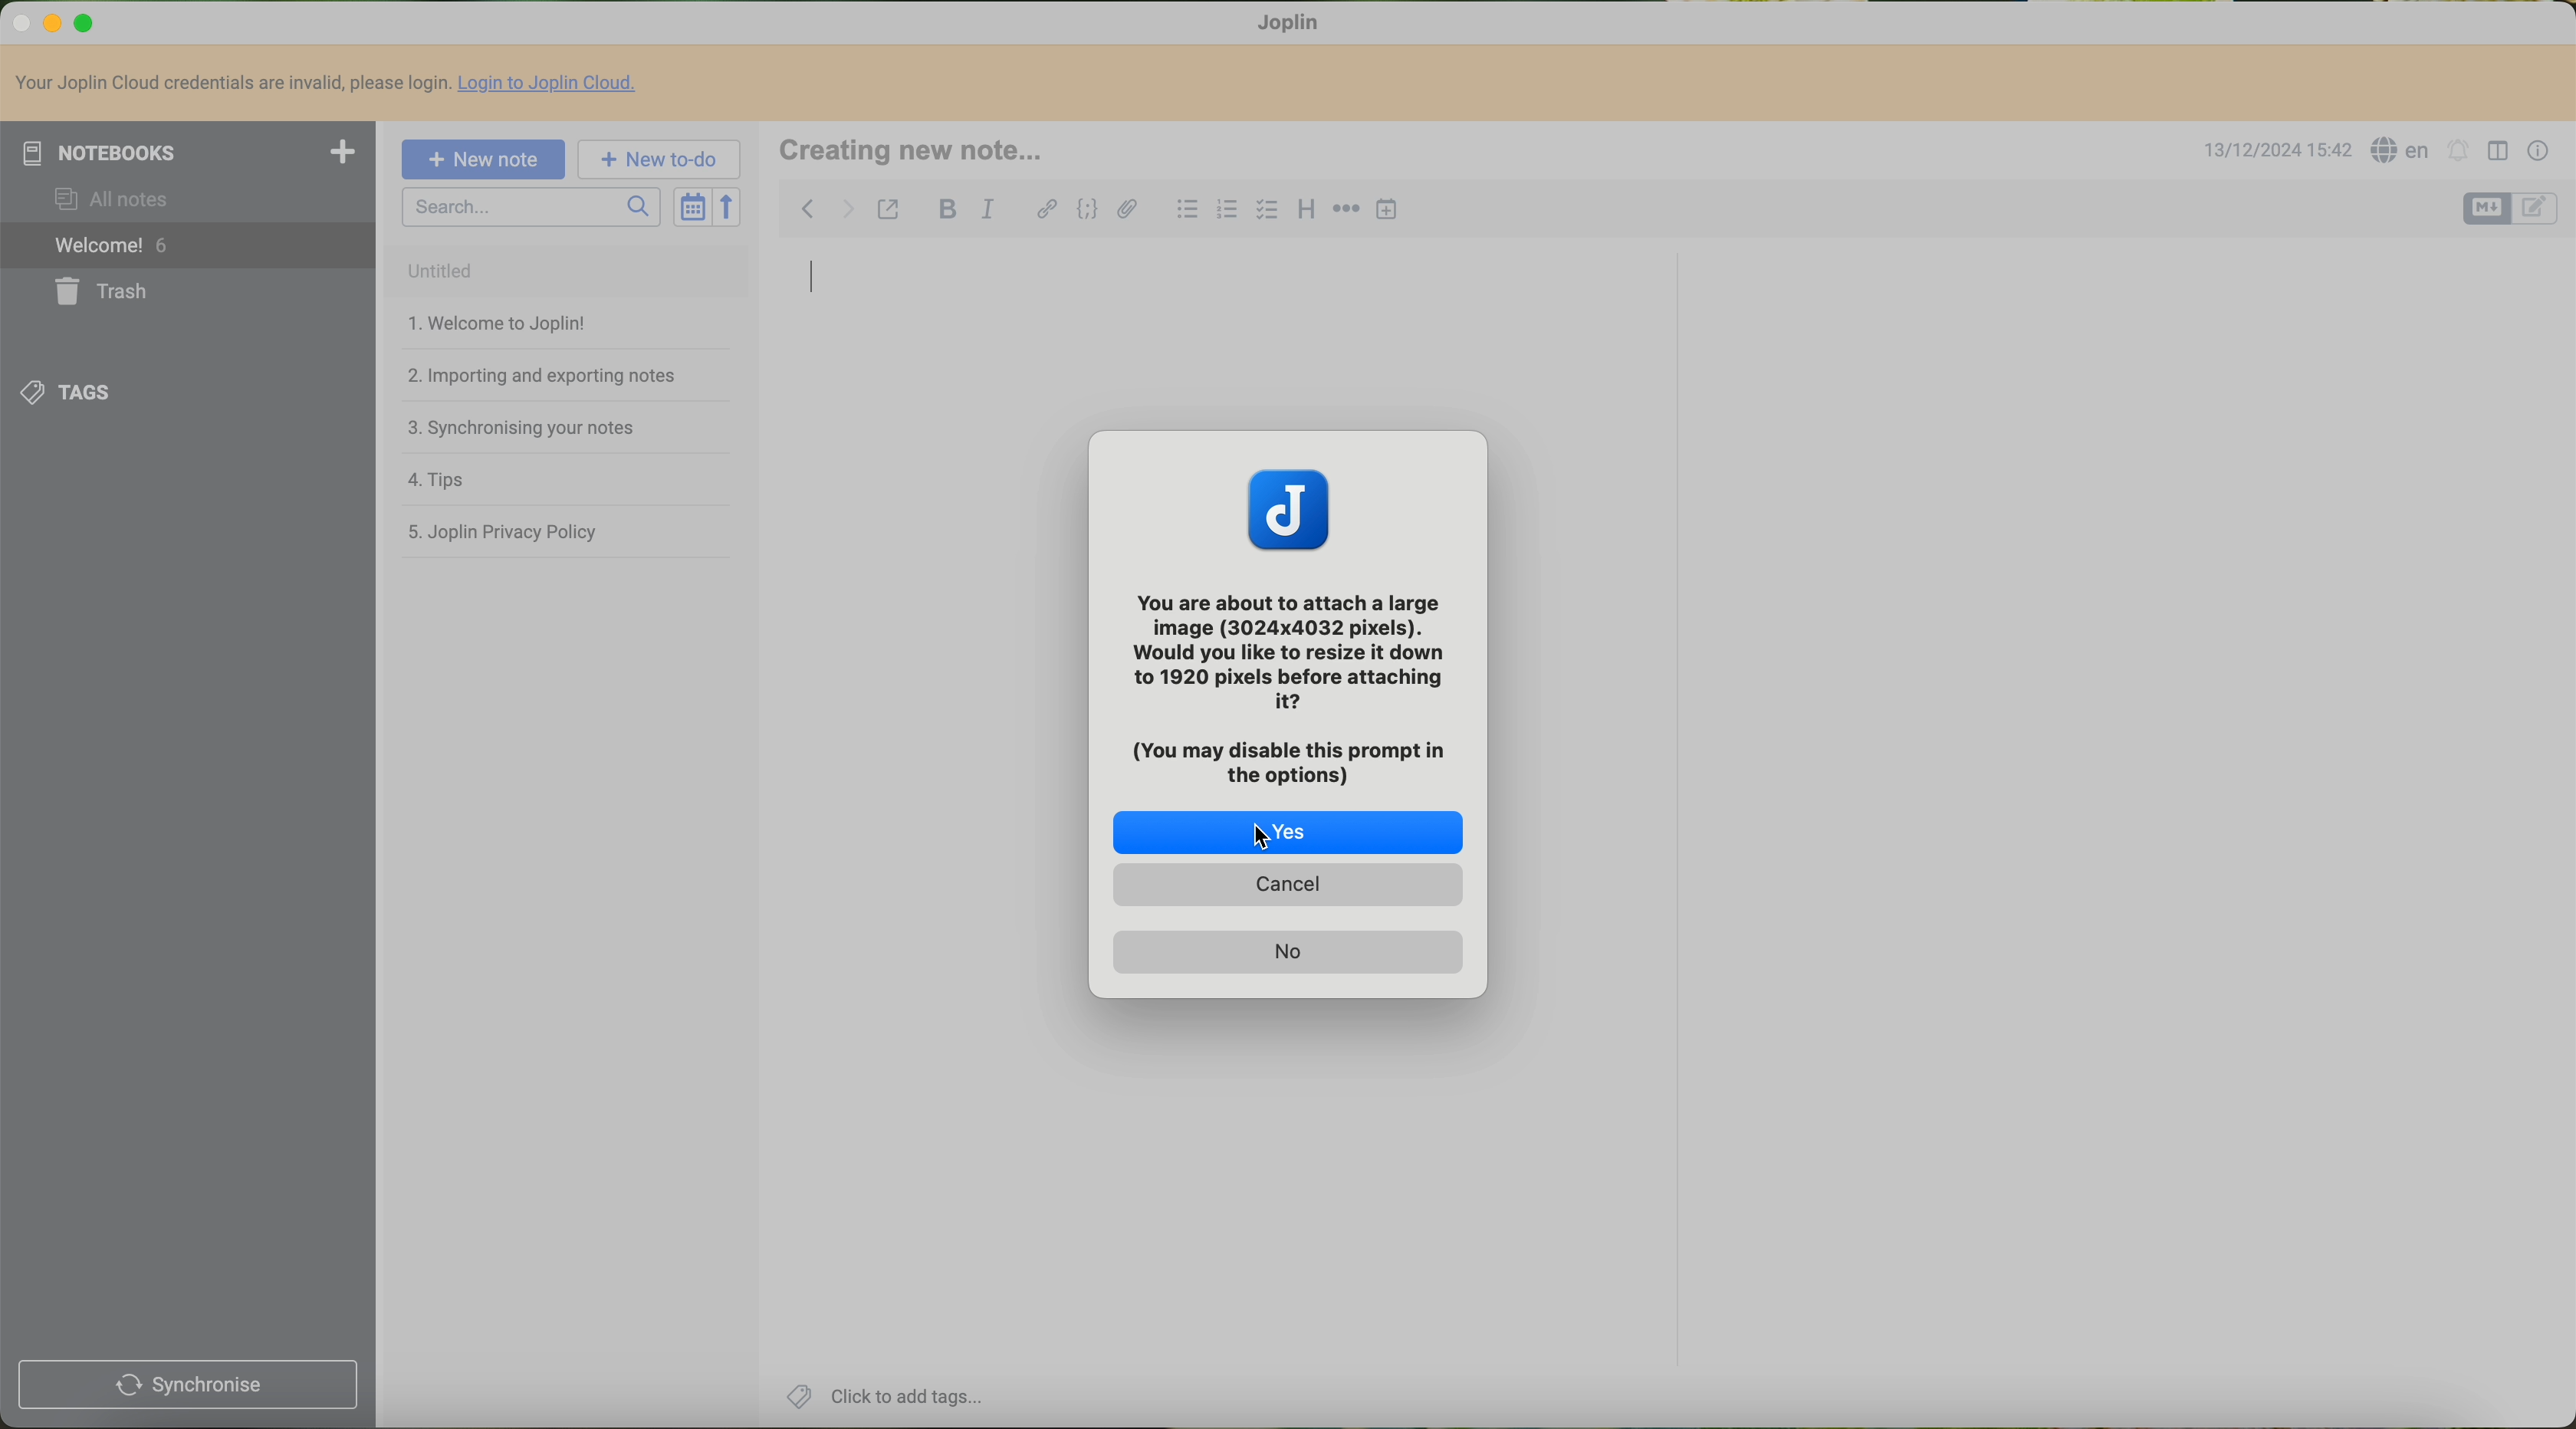 The height and width of the screenshot is (1429, 2576). What do you see at coordinates (1289, 506) in the screenshot?
I see `Joplin logo` at bounding box center [1289, 506].